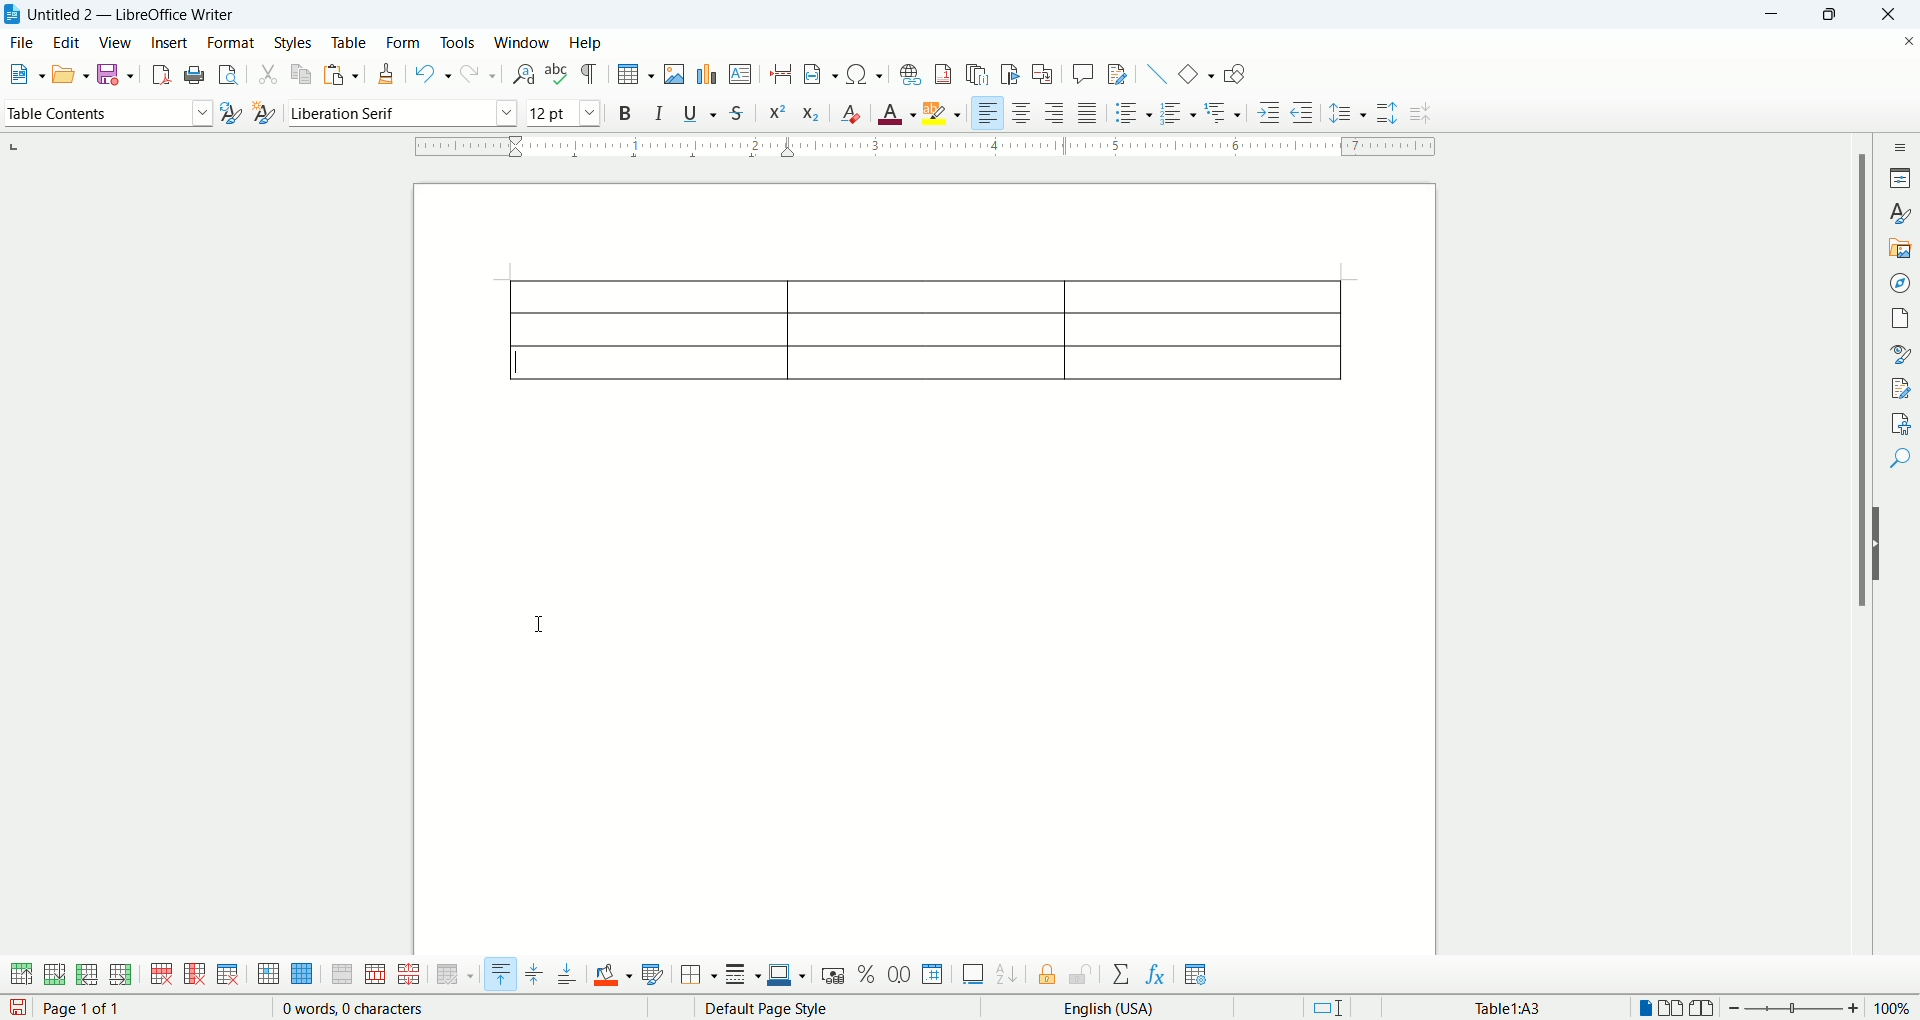 Image resolution: width=1920 pixels, height=1020 pixels. I want to click on single page view, so click(1643, 1005).